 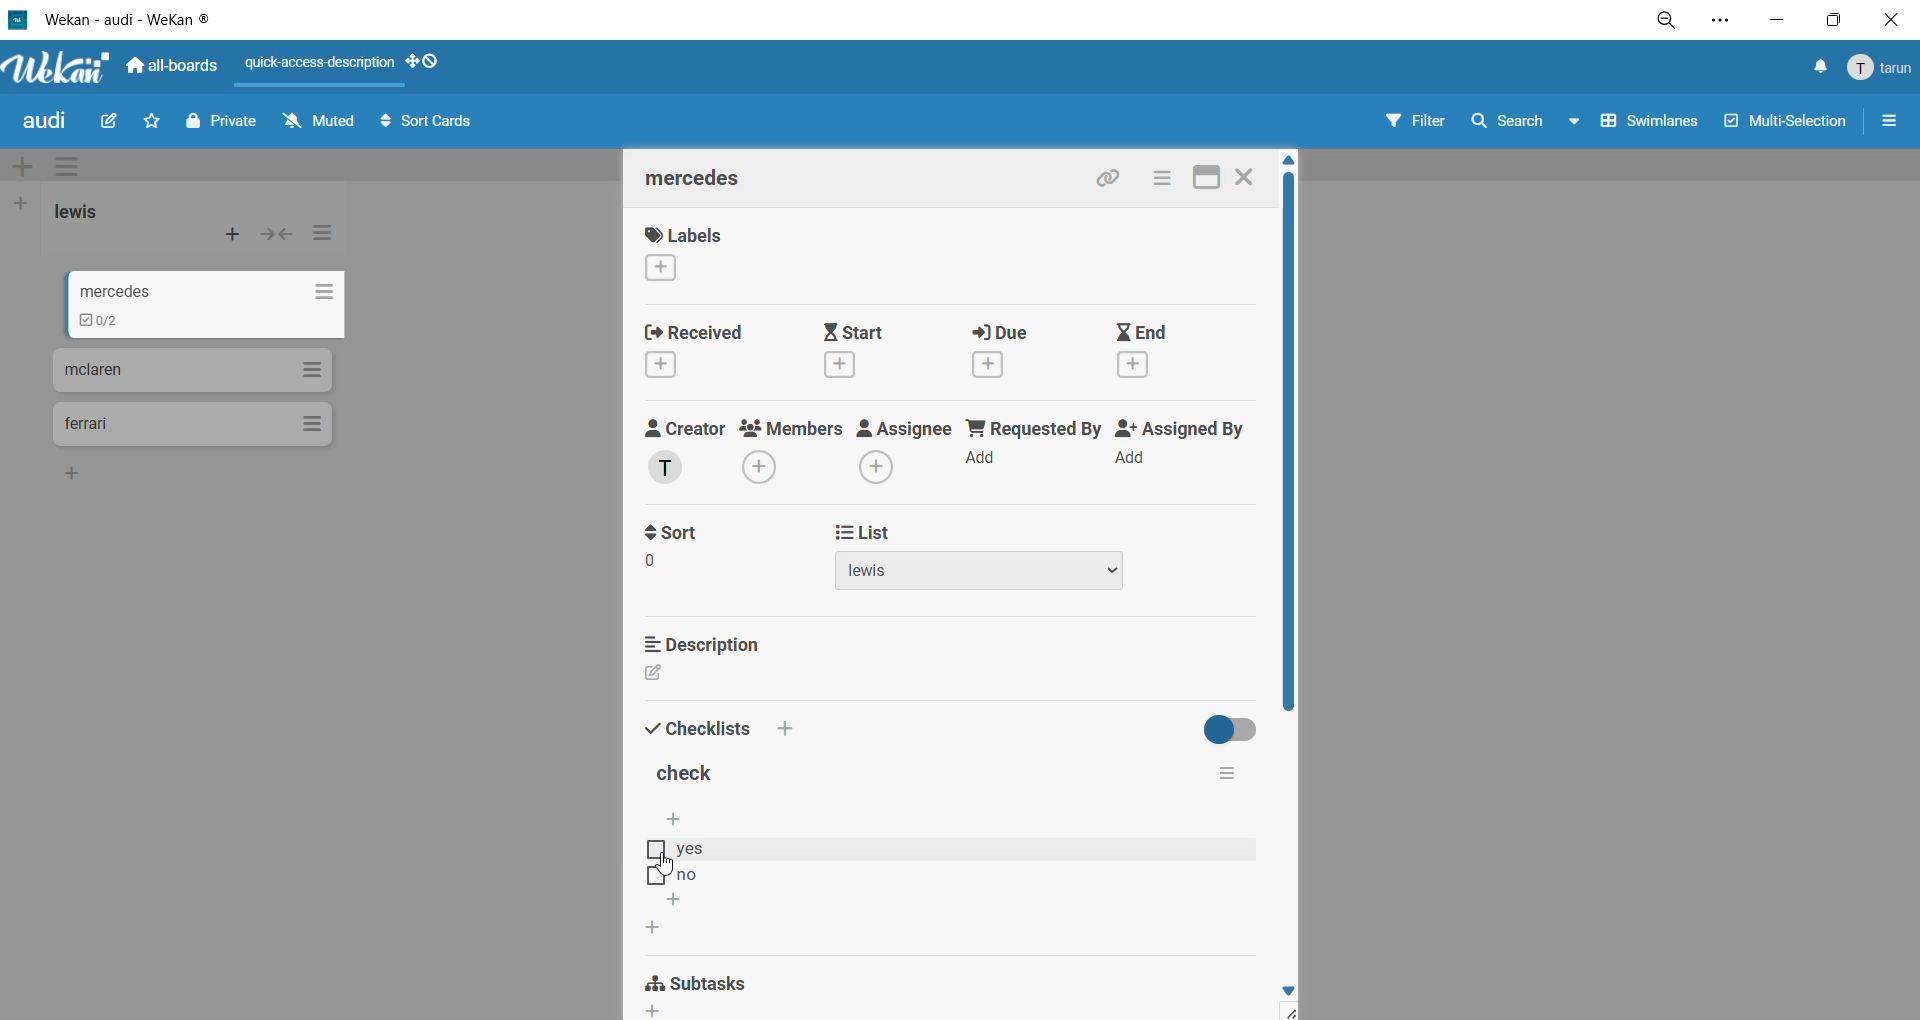 What do you see at coordinates (1523, 124) in the screenshot?
I see `search` at bounding box center [1523, 124].